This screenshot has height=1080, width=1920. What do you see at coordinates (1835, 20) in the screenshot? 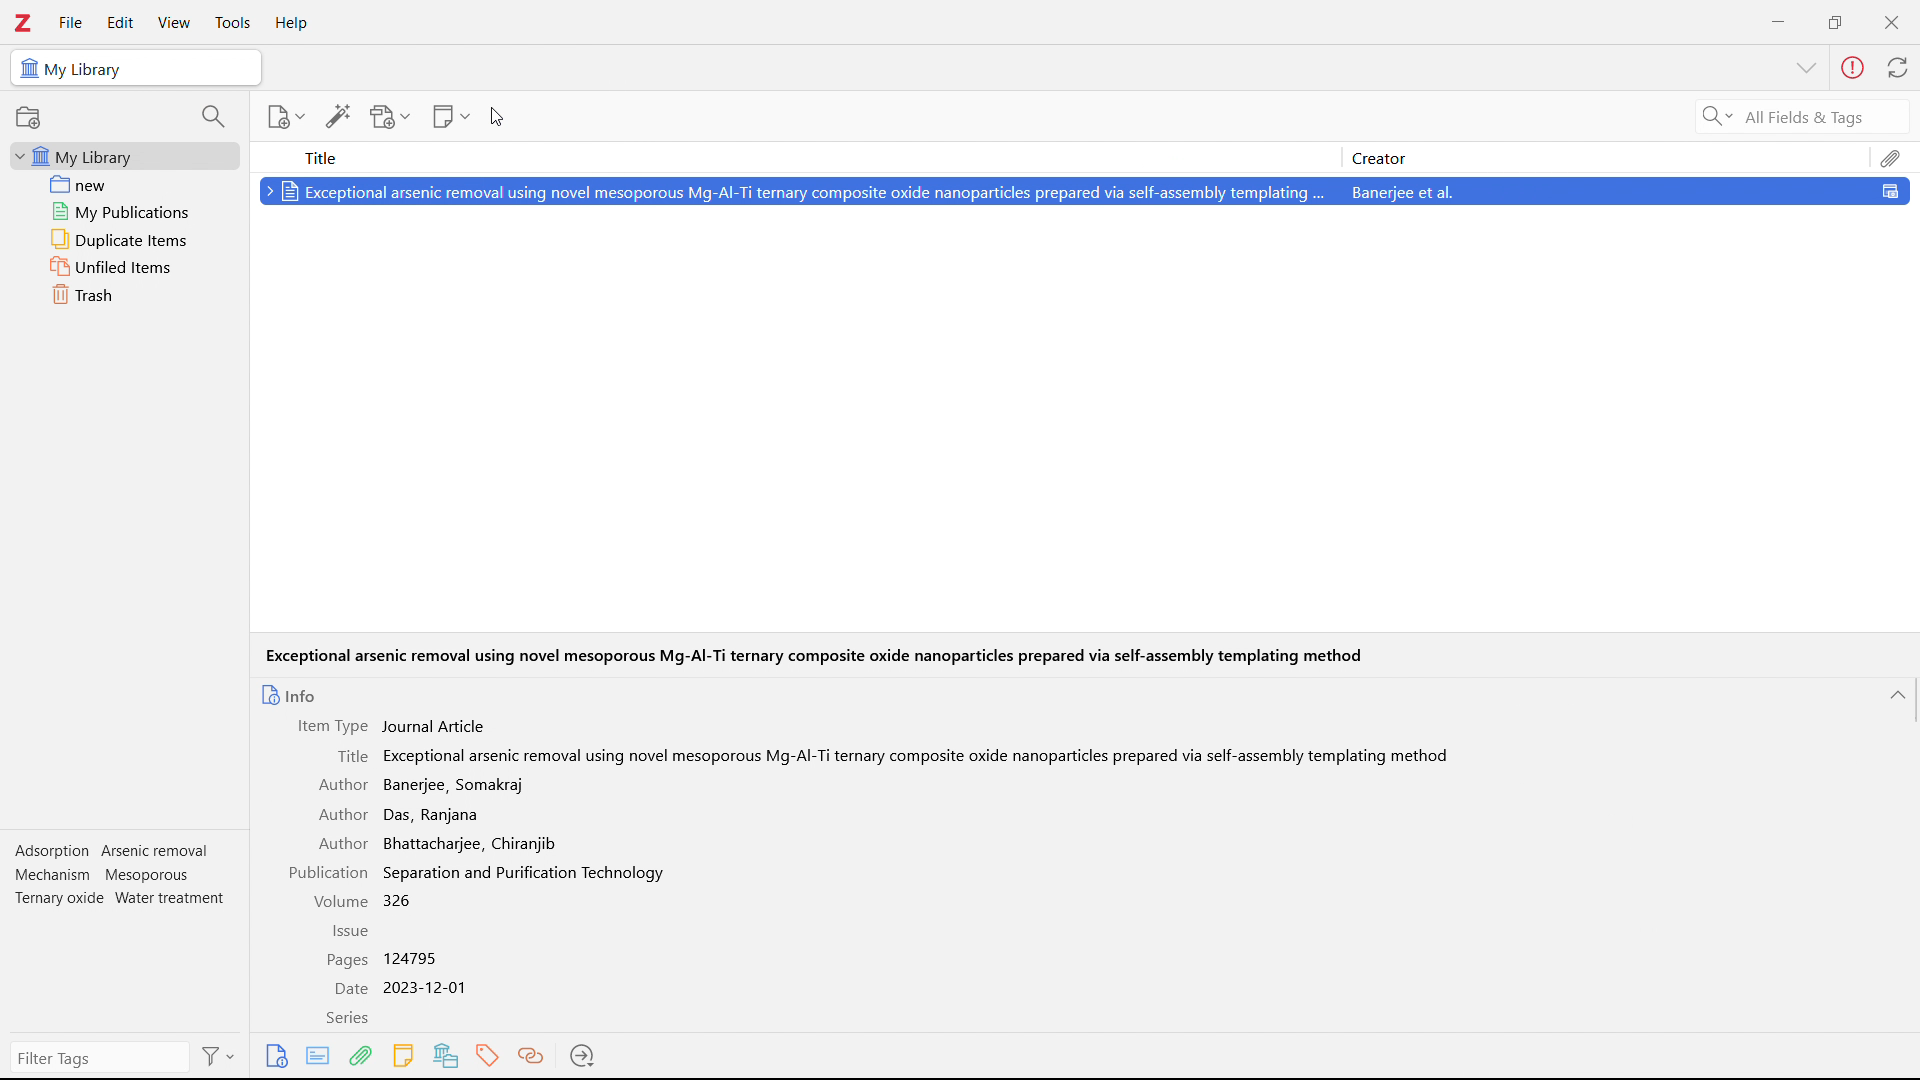
I see `maximize` at bounding box center [1835, 20].